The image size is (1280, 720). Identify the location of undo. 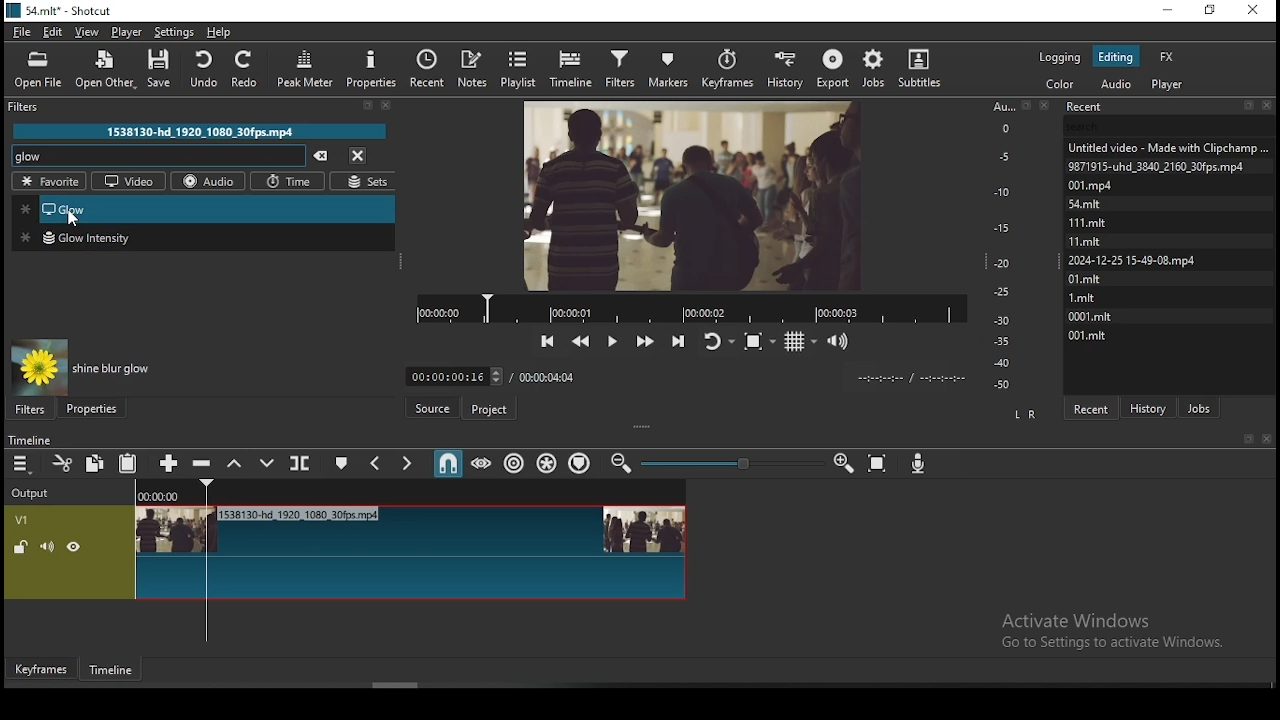
(201, 66).